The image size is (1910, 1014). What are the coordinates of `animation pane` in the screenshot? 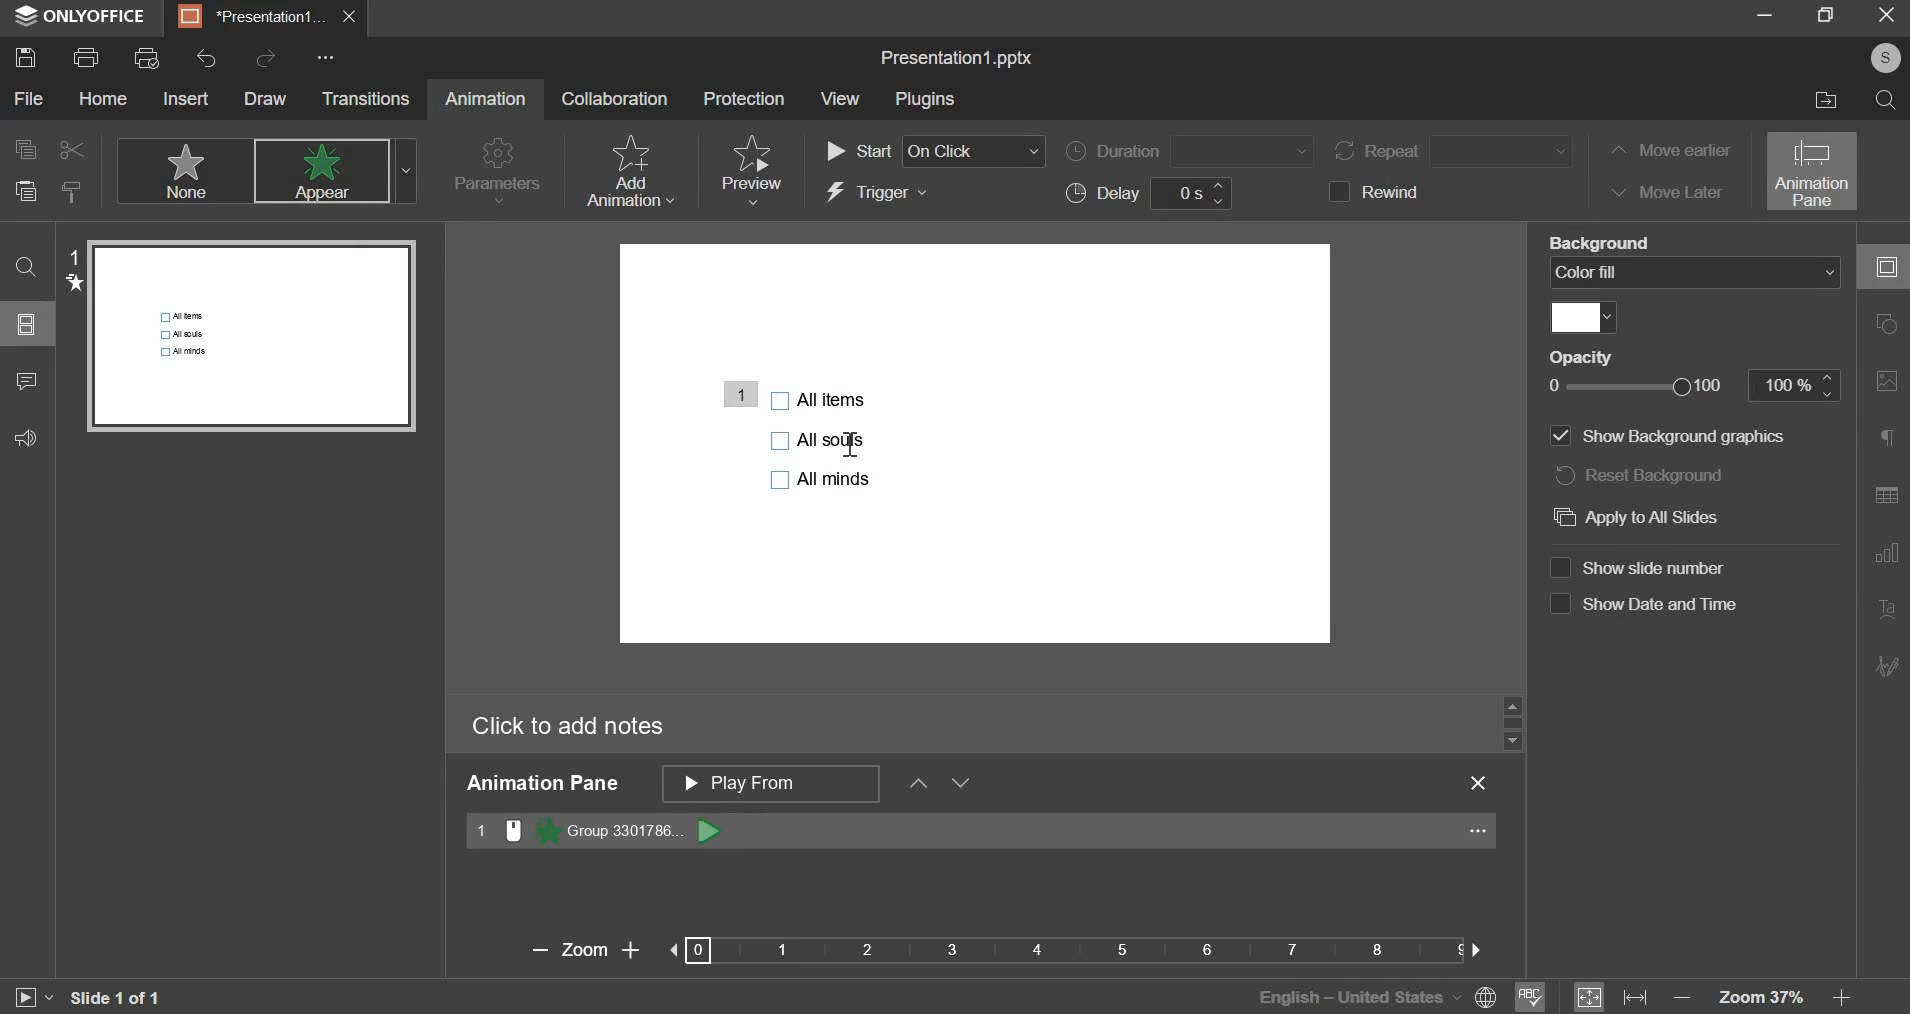 It's located at (1813, 171).